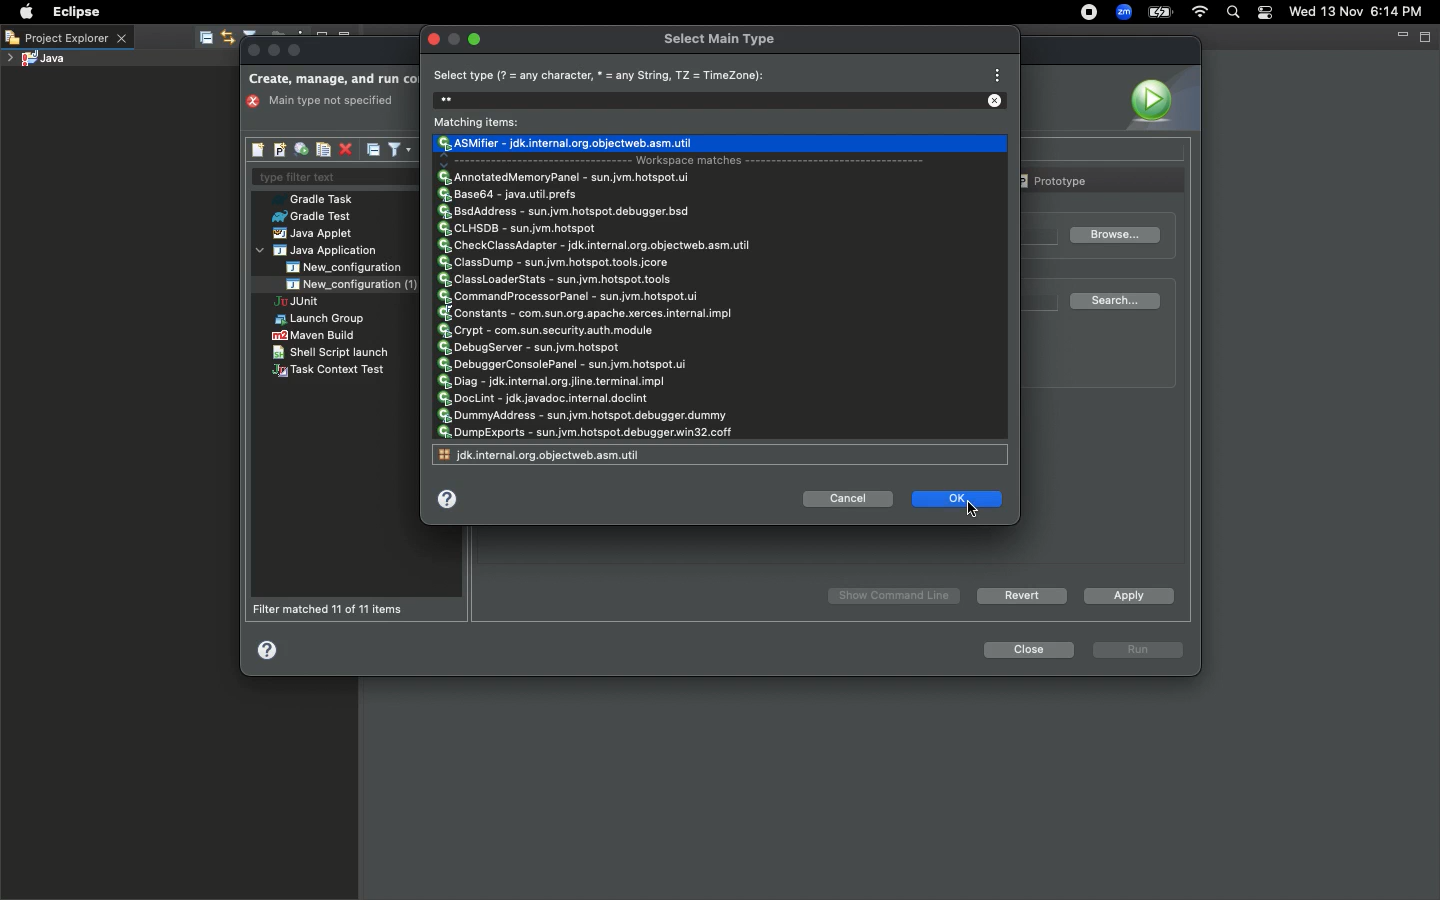 The width and height of the screenshot is (1440, 900). Describe the element at coordinates (1019, 595) in the screenshot. I see `Revert` at that location.